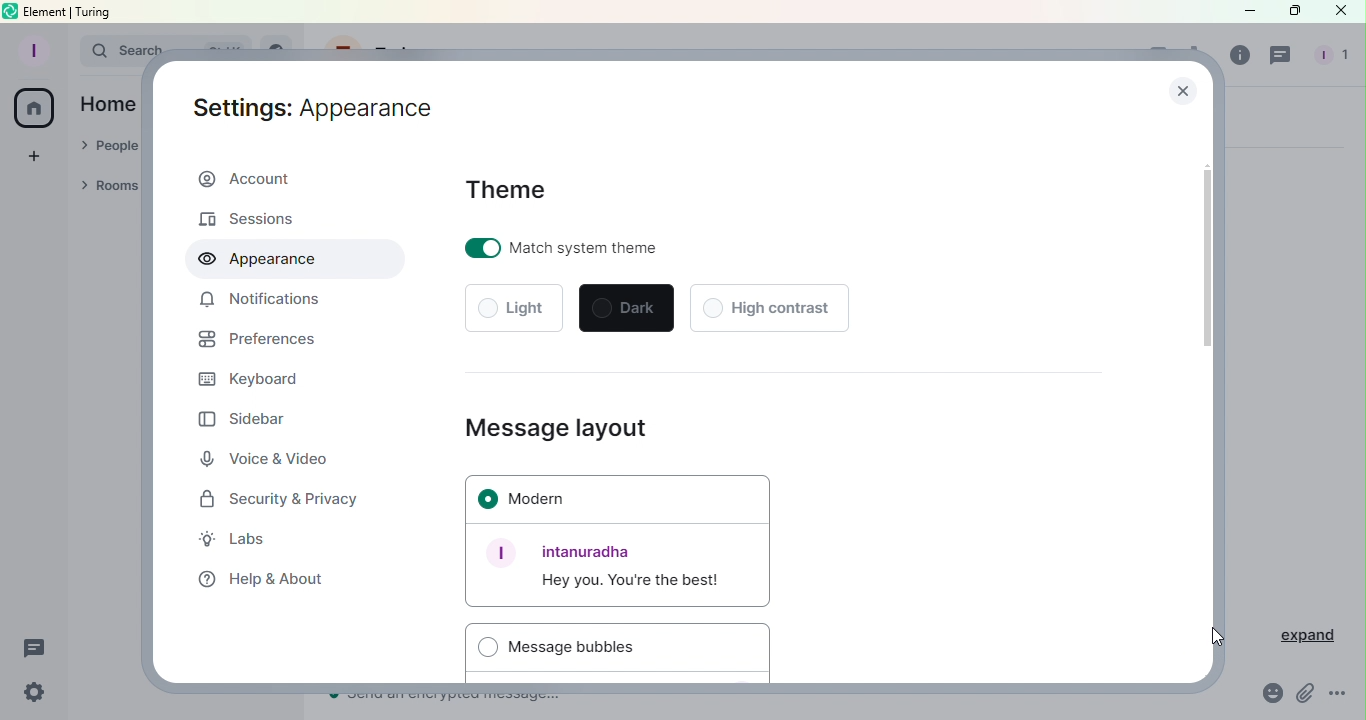  Describe the element at coordinates (609, 247) in the screenshot. I see `Match system theme` at that location.